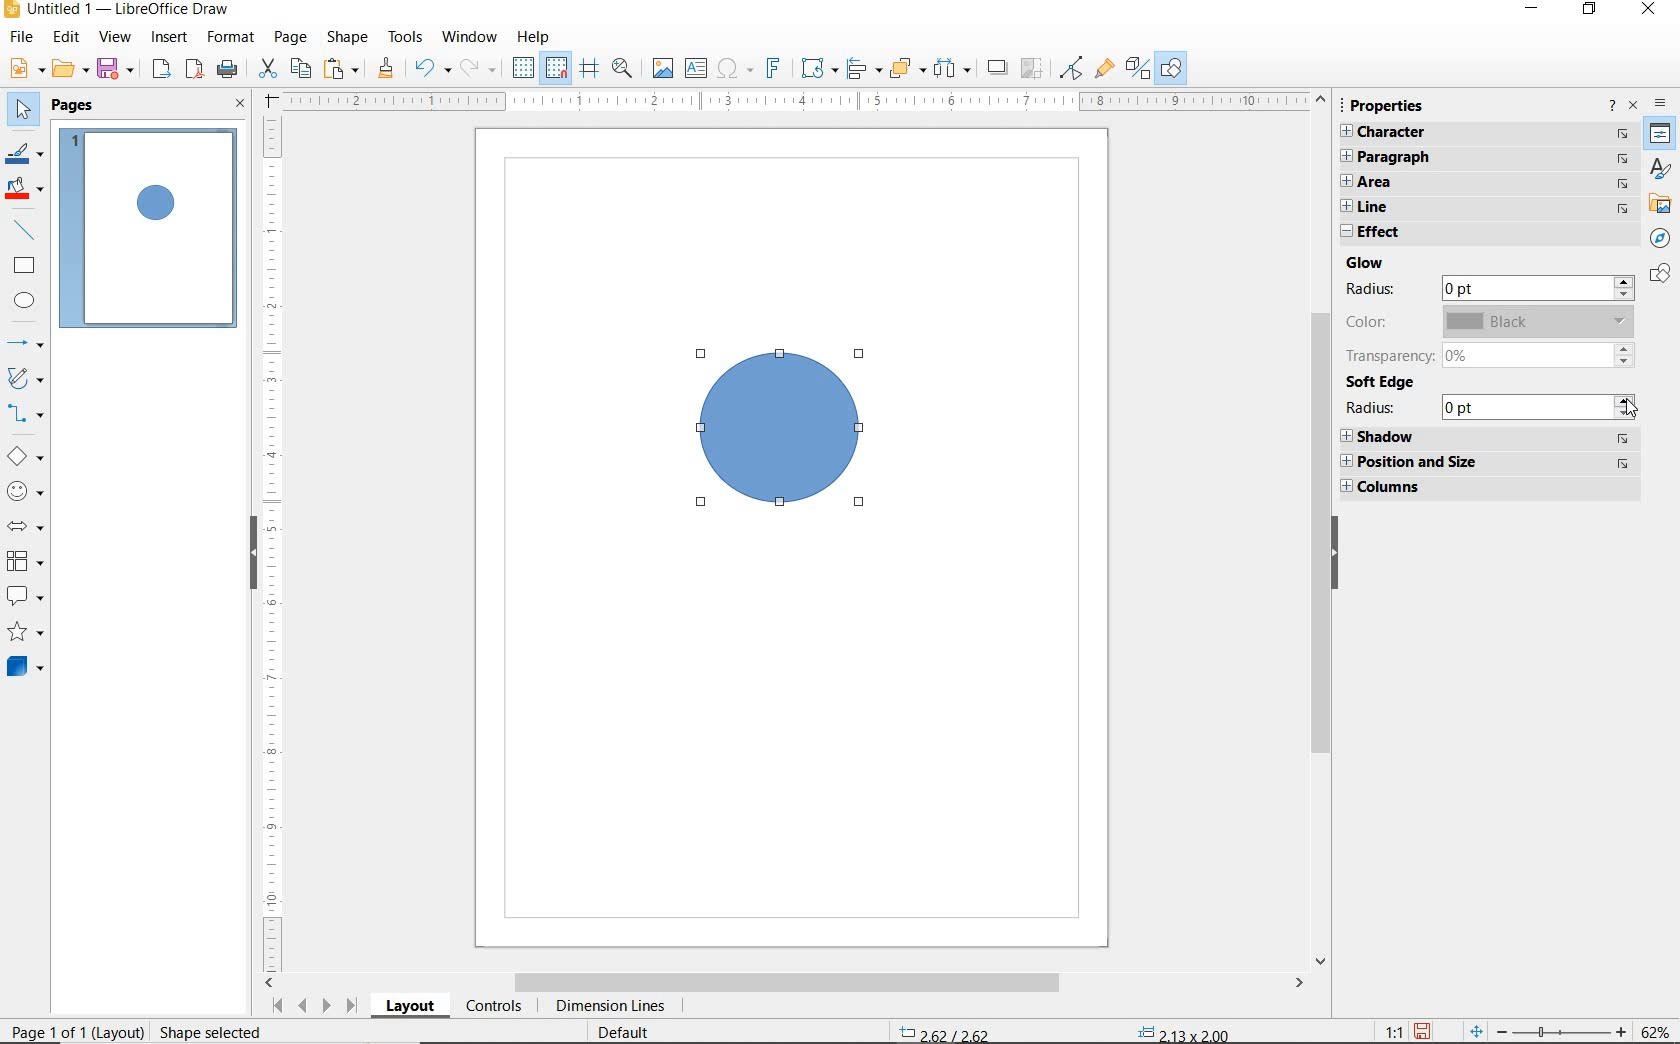 Image resolution: width=1680 pixels, height=1044 pixels. I want to click on cursor, so click(1633, 413).